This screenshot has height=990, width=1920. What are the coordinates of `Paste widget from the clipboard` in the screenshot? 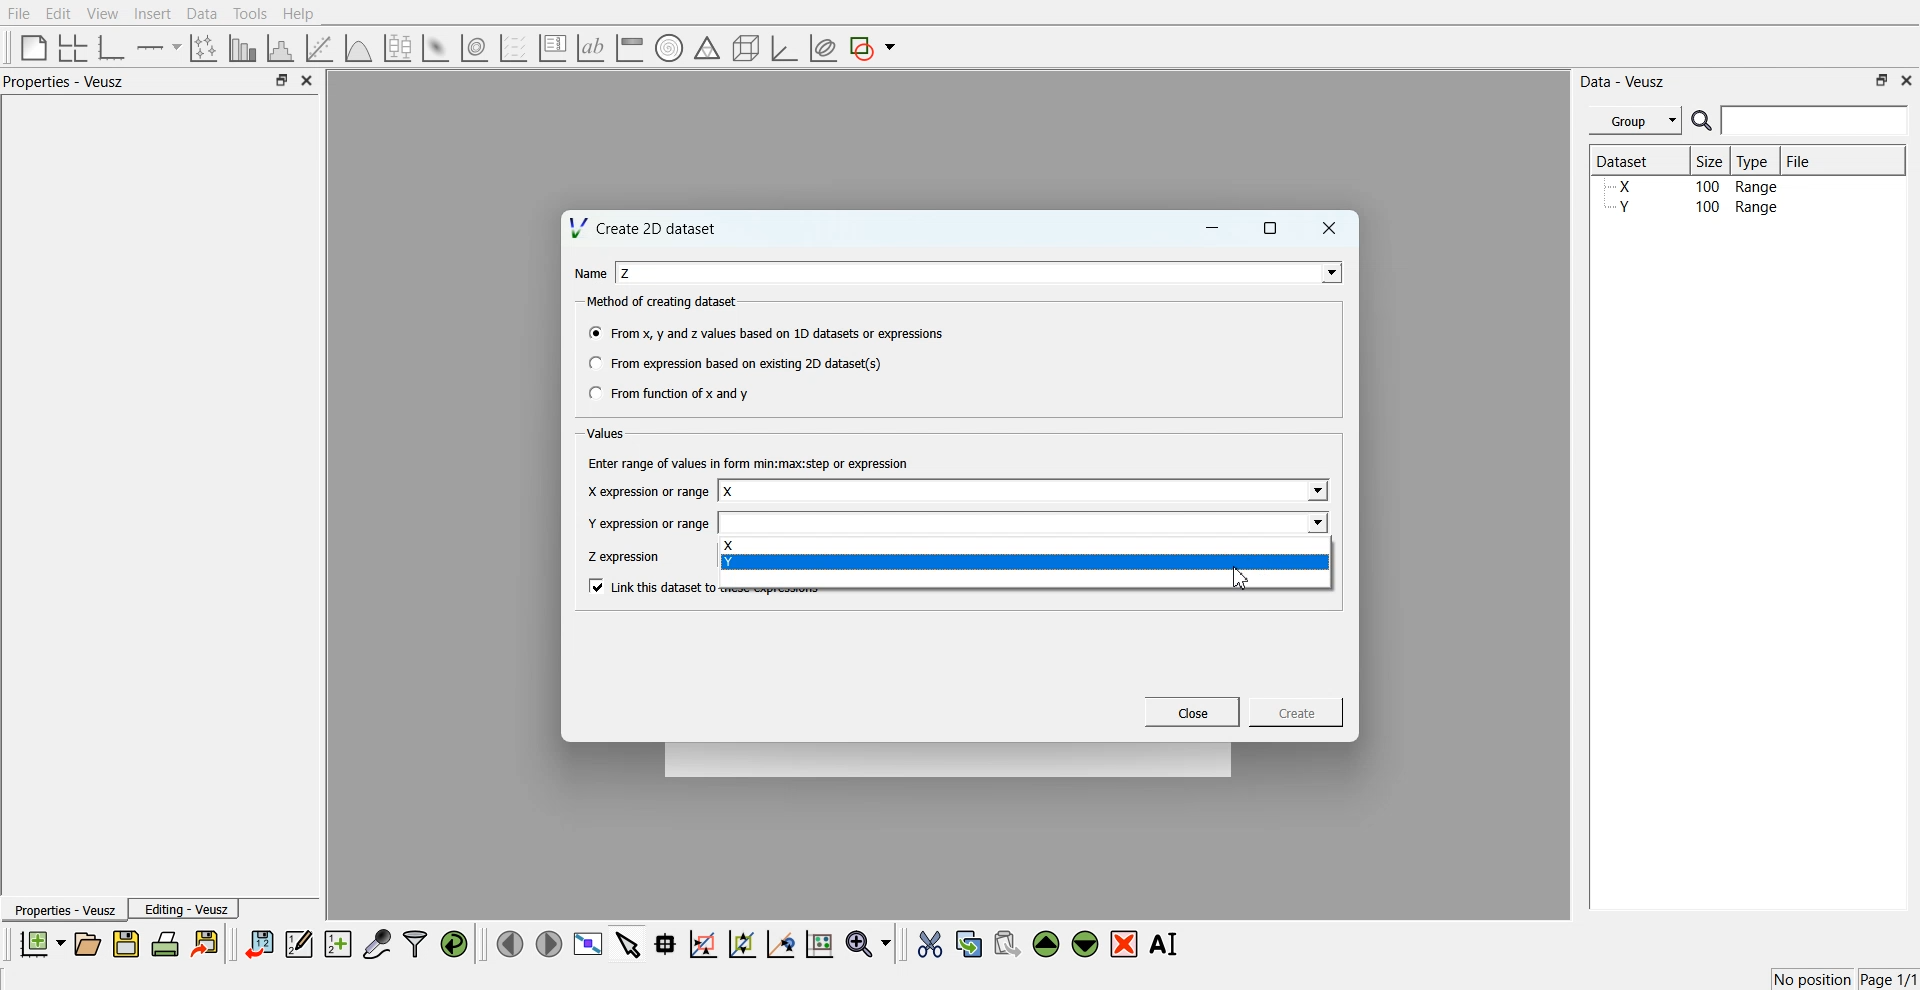 It's located at (1007, 942).